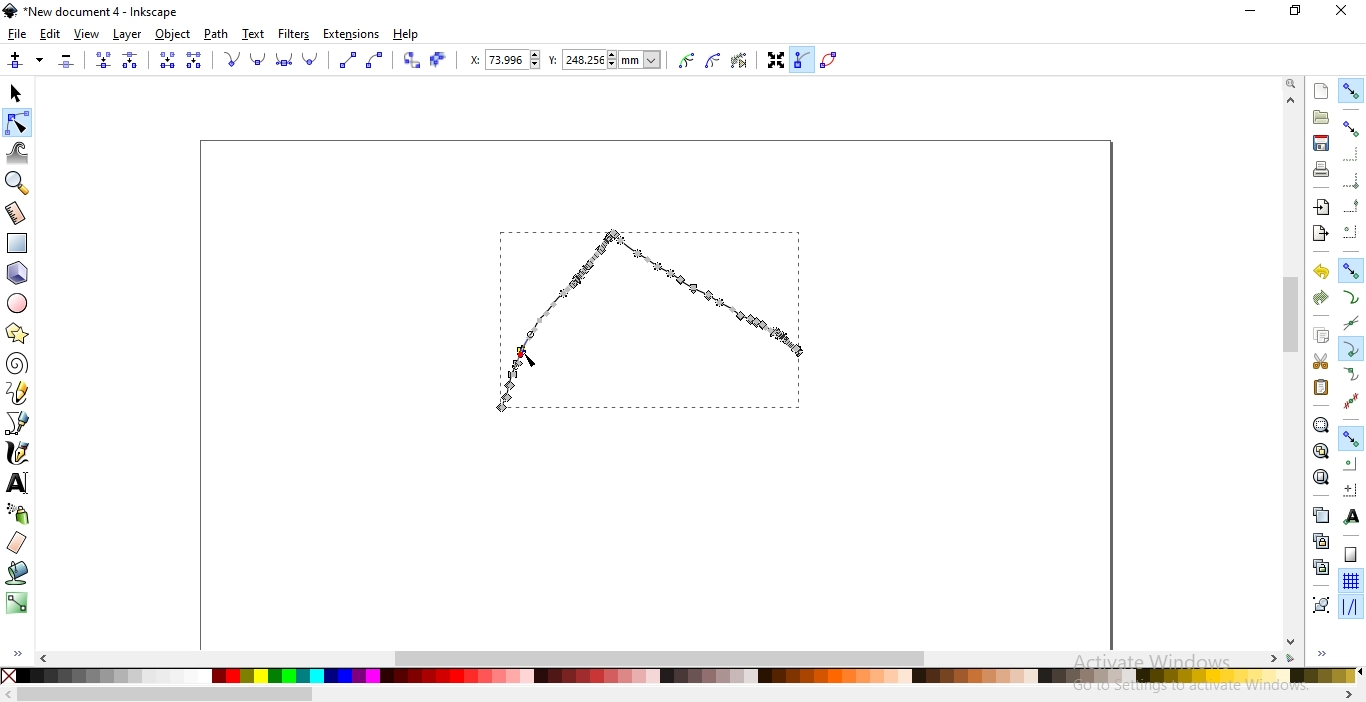 The width and height of the screenshot is (1366, 702). I want to click on show transformational handles for selected nodes, so click(775, 63).